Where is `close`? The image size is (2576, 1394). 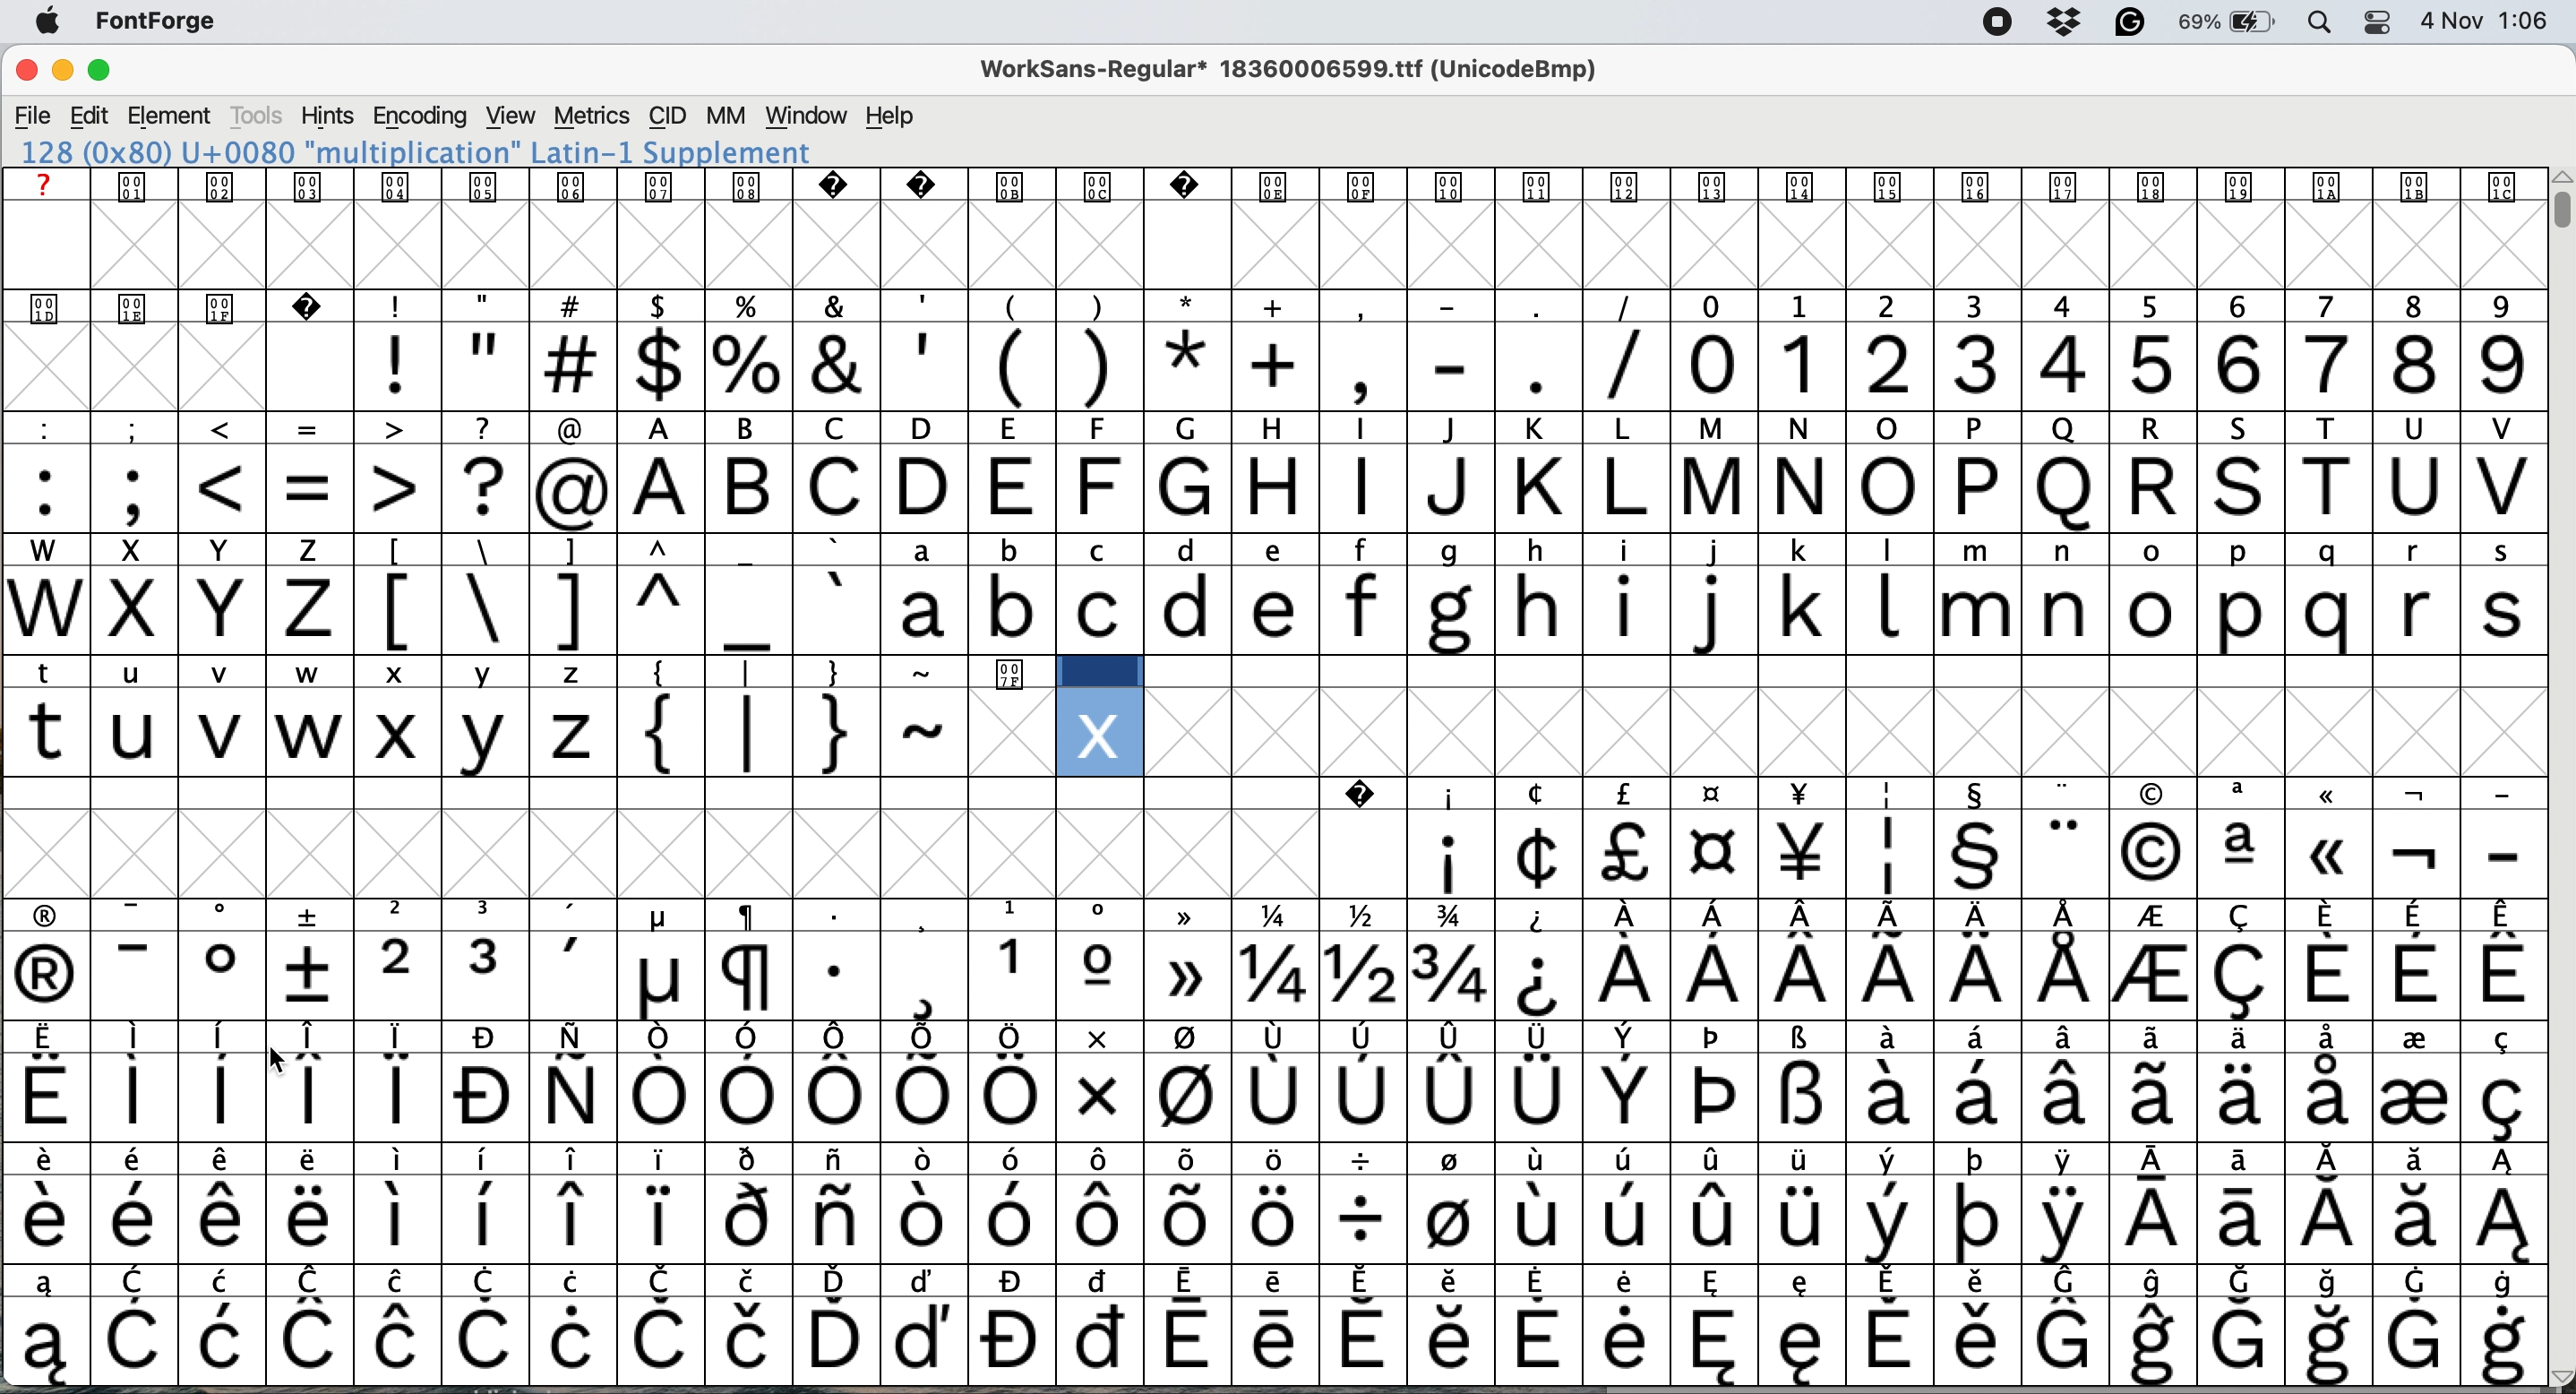 close is located at coordinates (26, 73).